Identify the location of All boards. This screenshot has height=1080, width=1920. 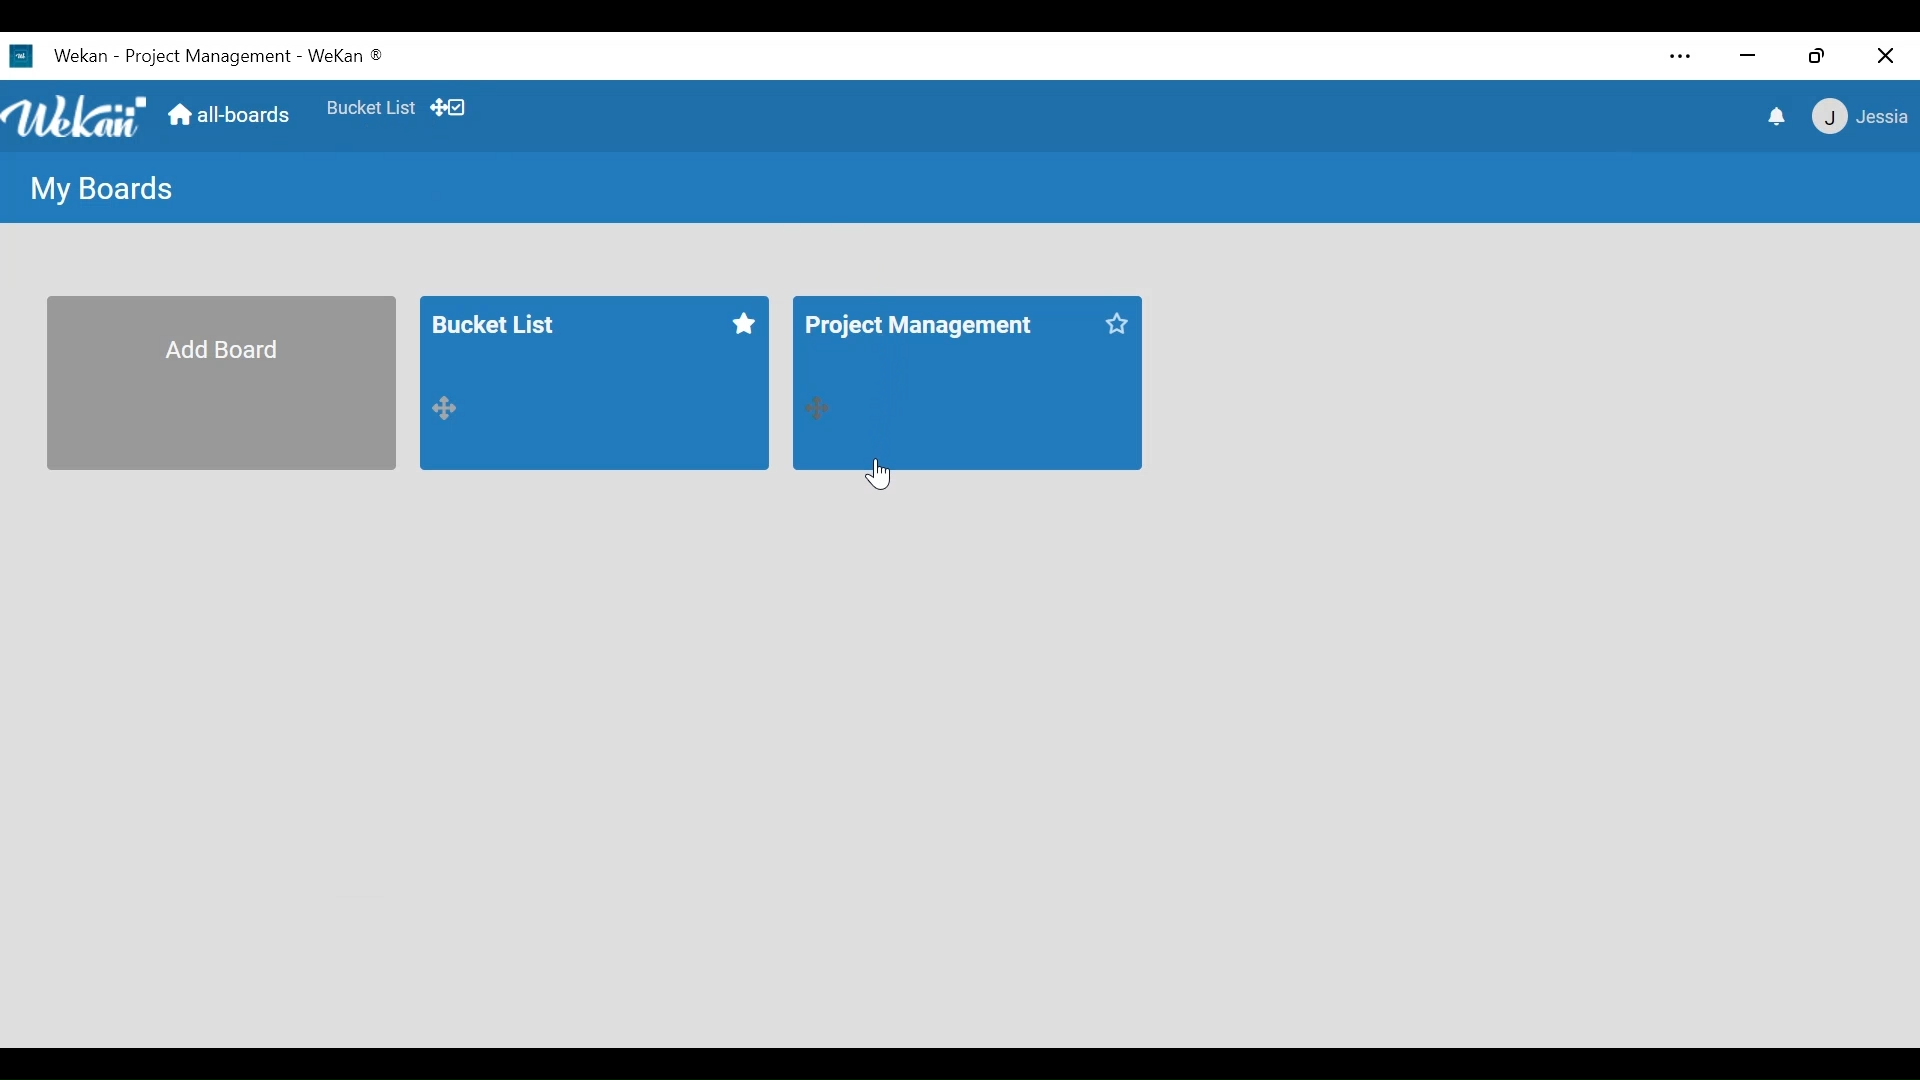
(781, 384).